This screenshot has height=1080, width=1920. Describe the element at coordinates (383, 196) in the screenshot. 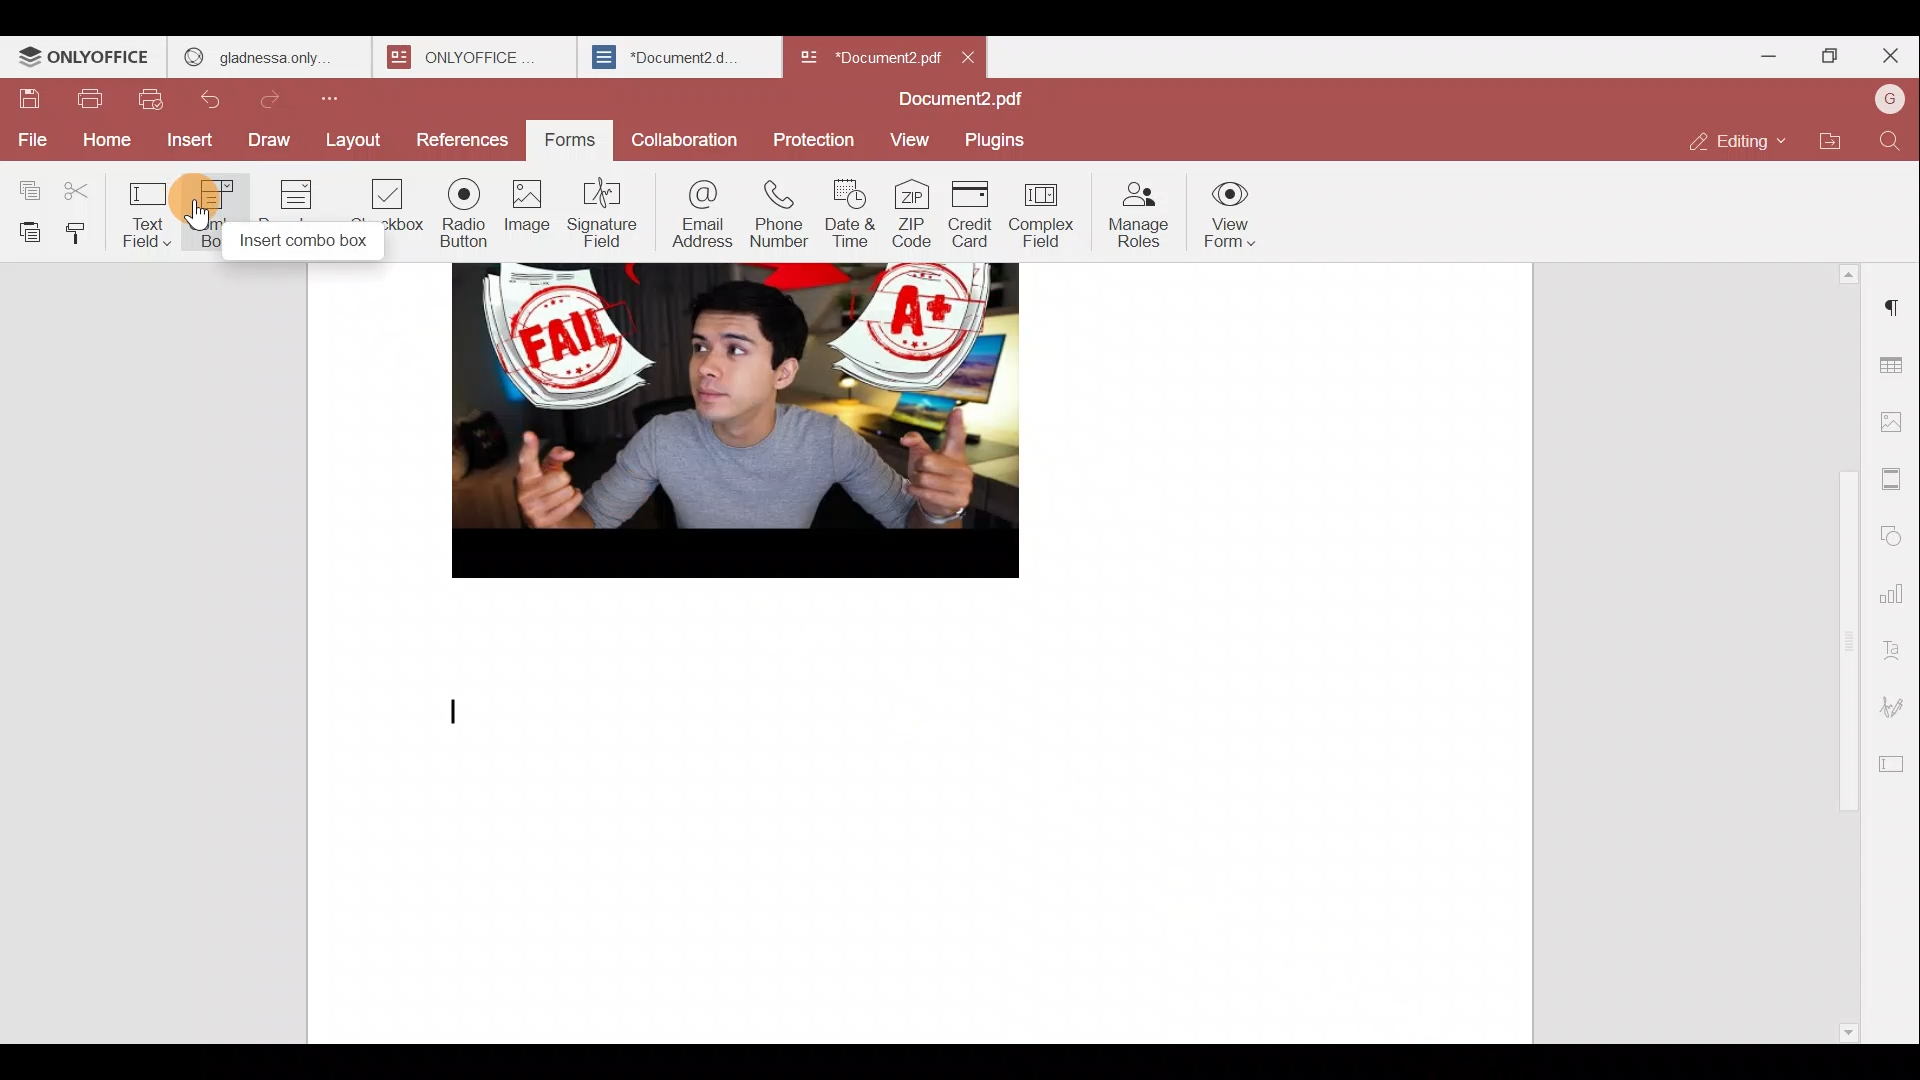

I see `Checkbox` at that location.